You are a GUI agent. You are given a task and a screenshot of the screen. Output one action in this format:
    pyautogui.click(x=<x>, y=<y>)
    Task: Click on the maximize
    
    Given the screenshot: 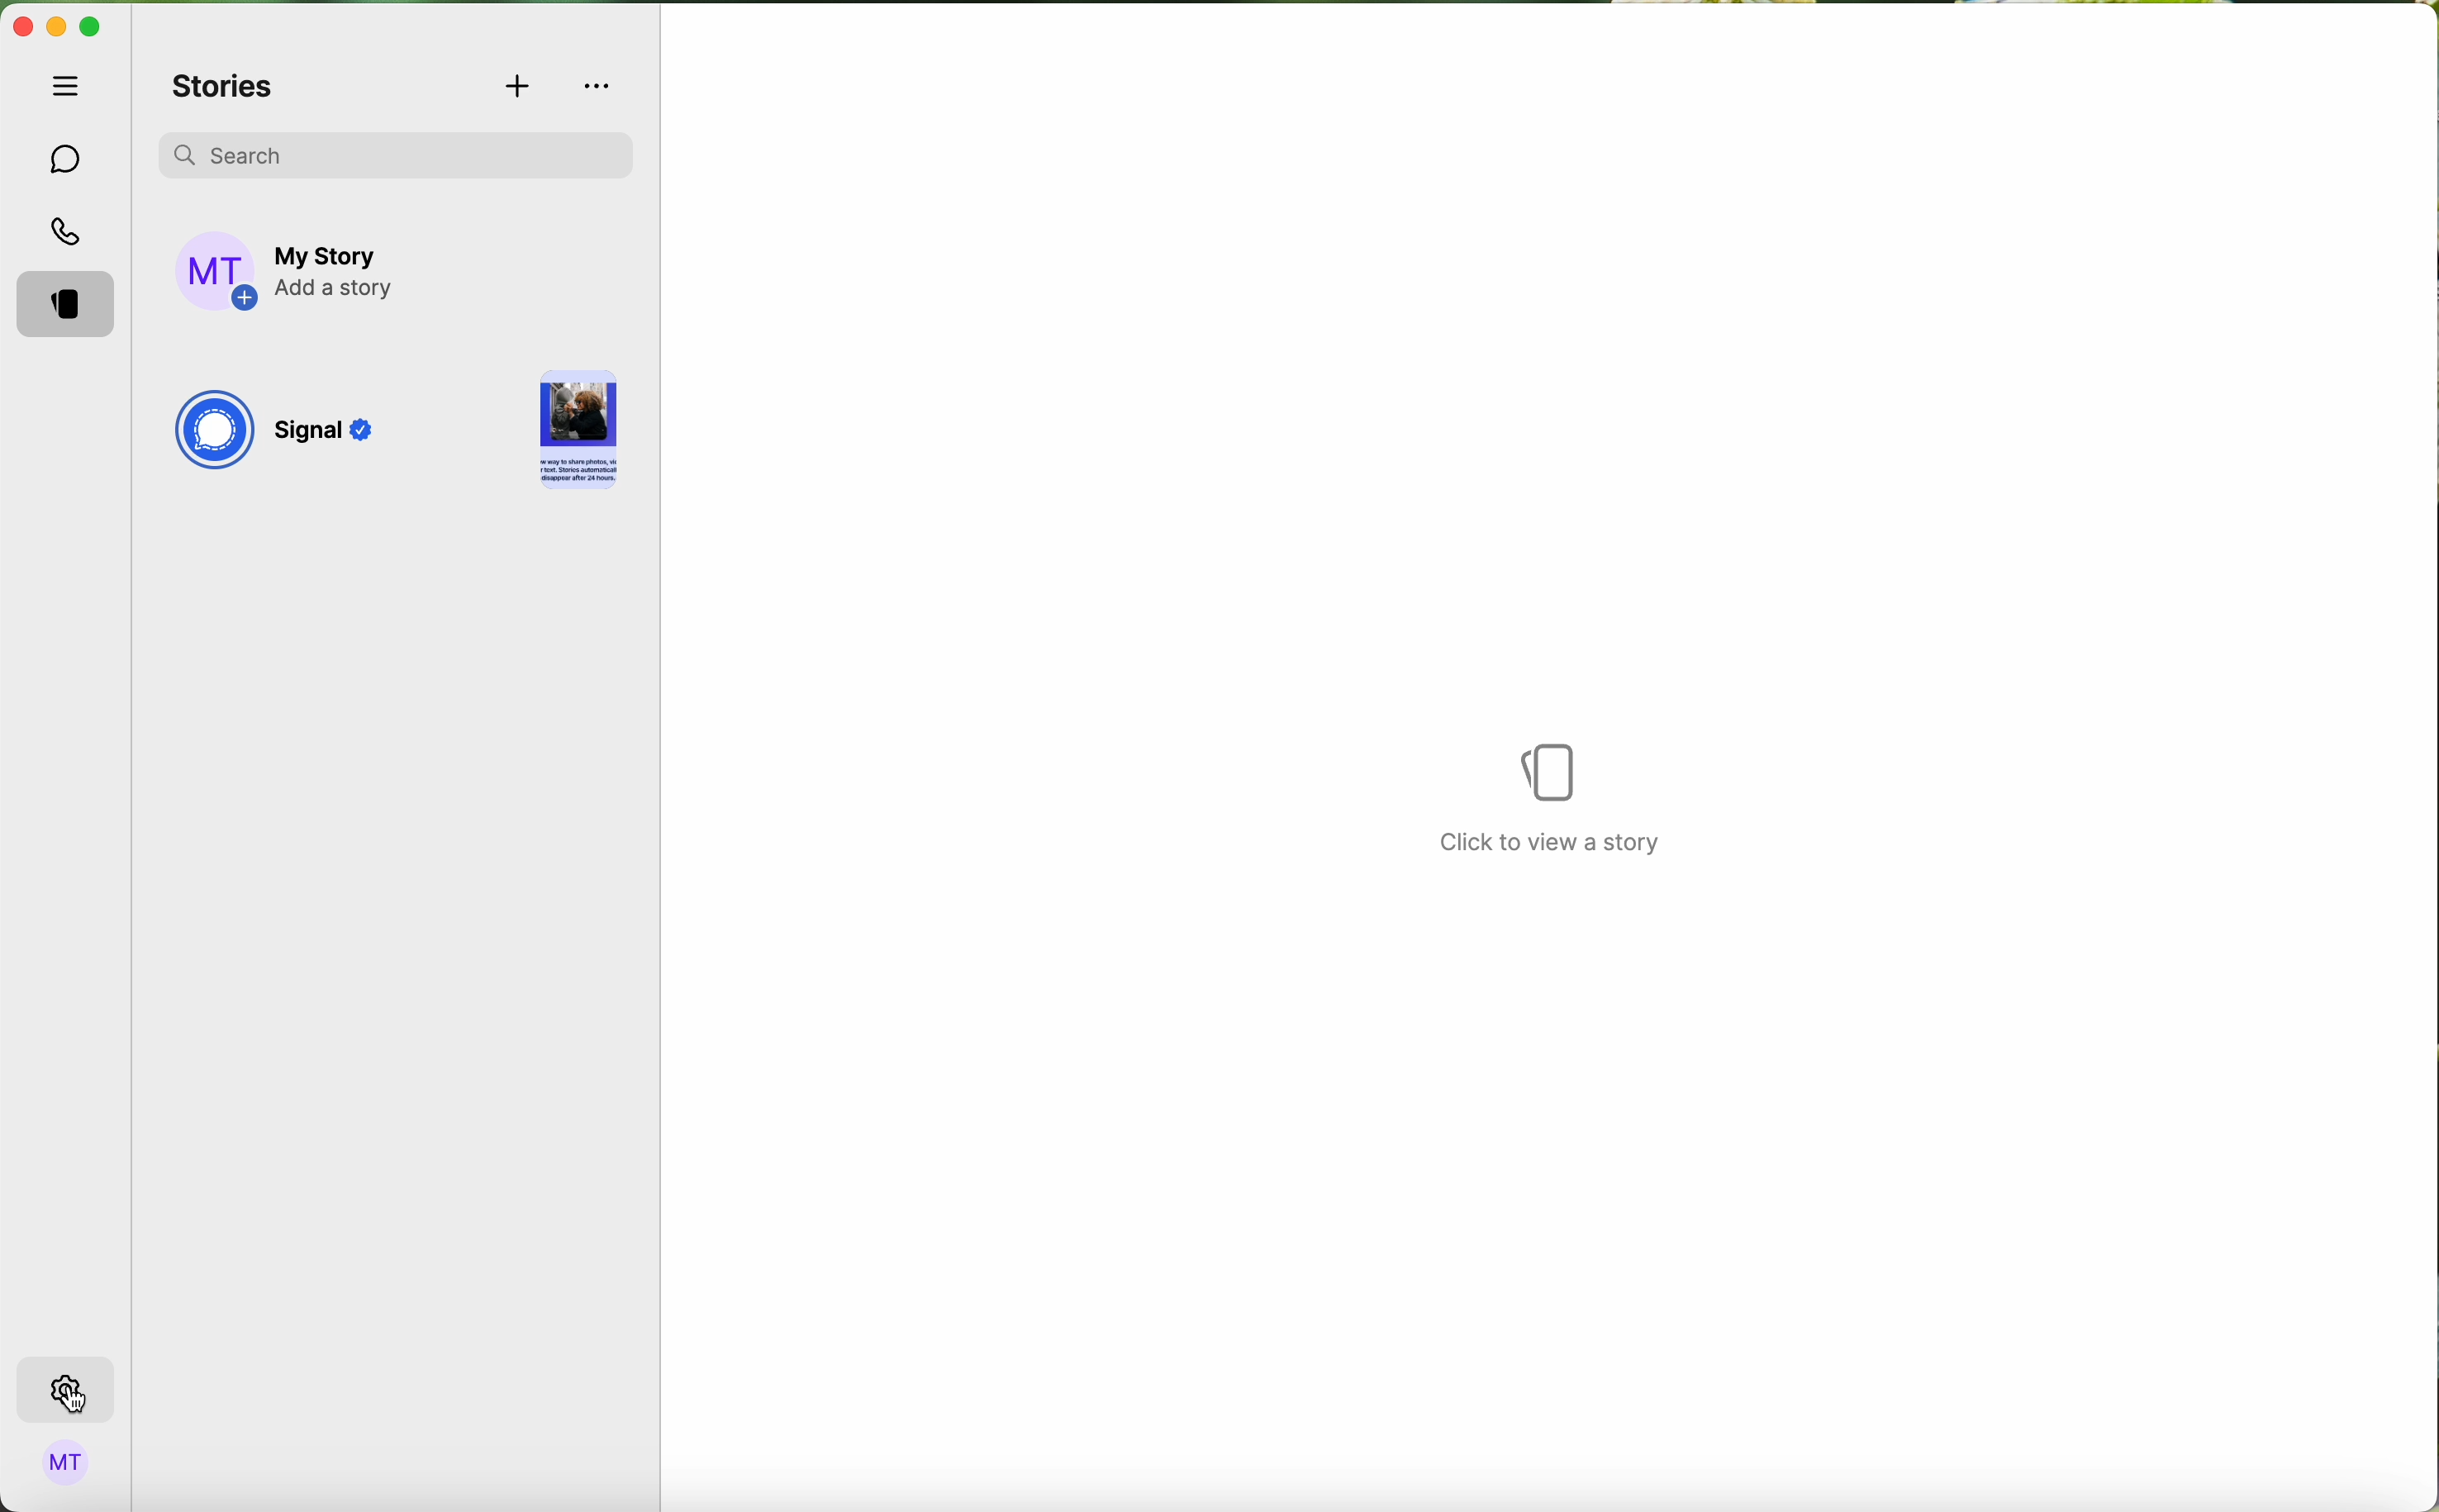 What is the action you would take?
    pyautogui.click(x=90, y=27)
    